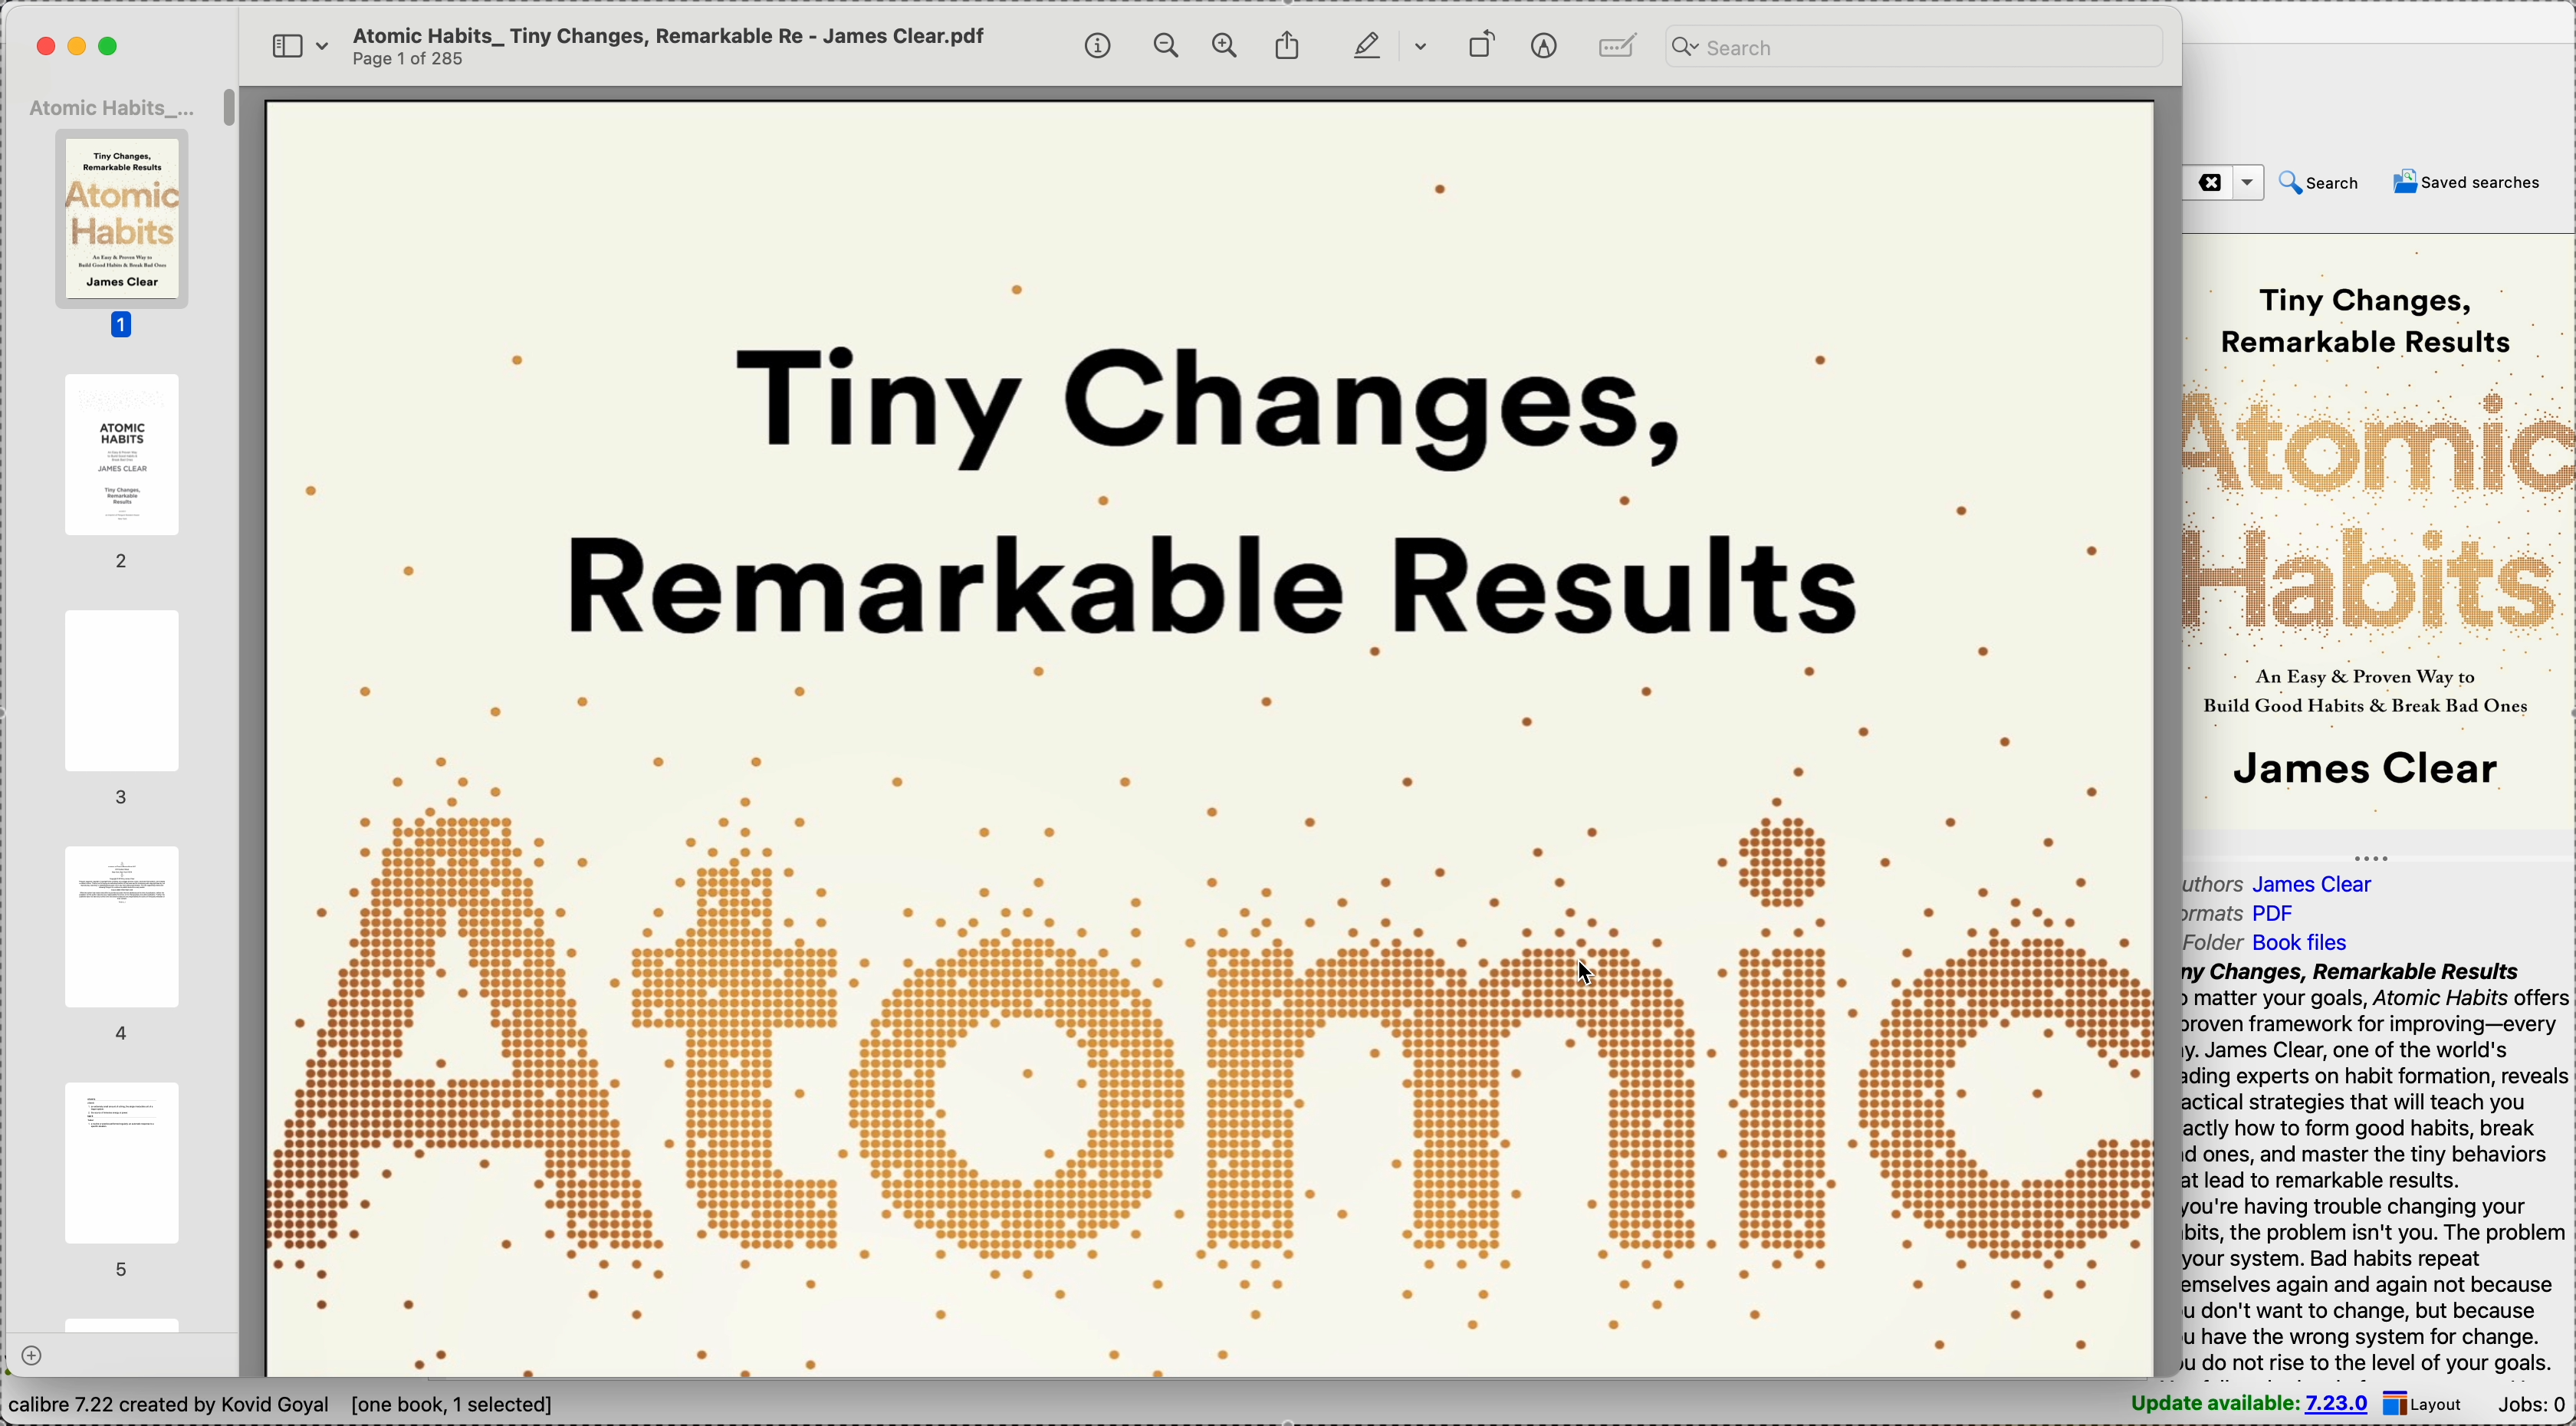 Image resolution: width=2576 pixels, height=1426 pixels. I want to click on update available, so click(2248, 1404).